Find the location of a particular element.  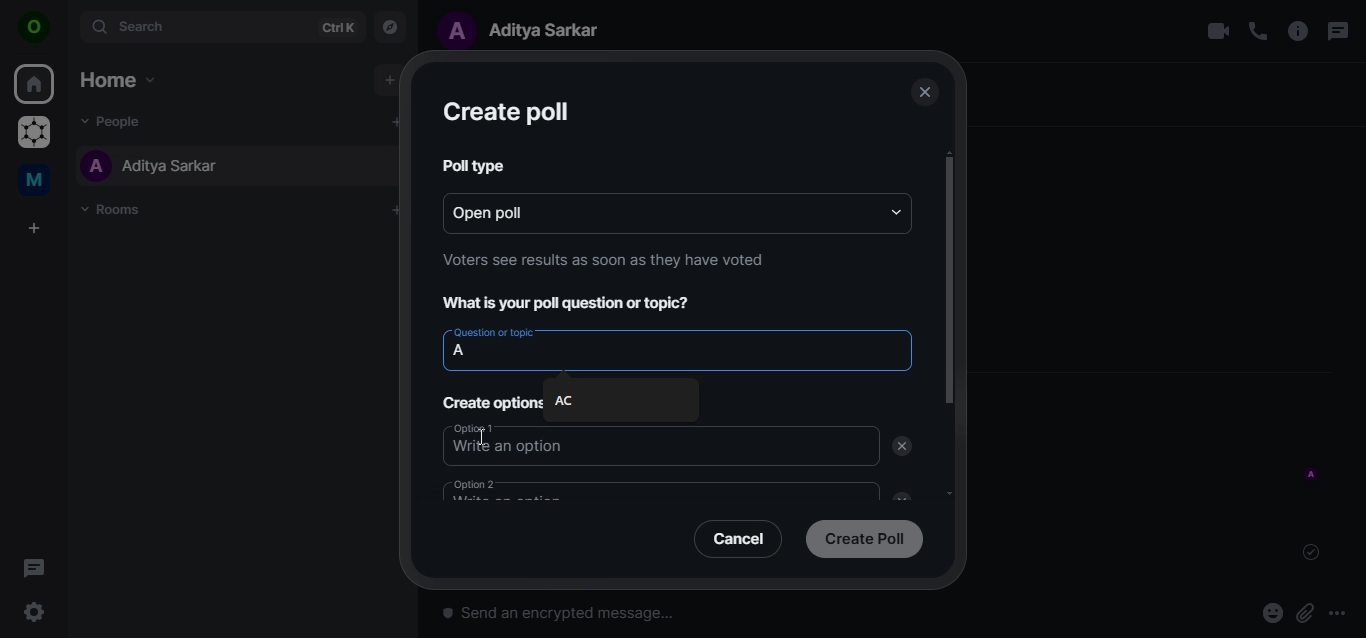

option  2 is located at coordinates (538, 491).